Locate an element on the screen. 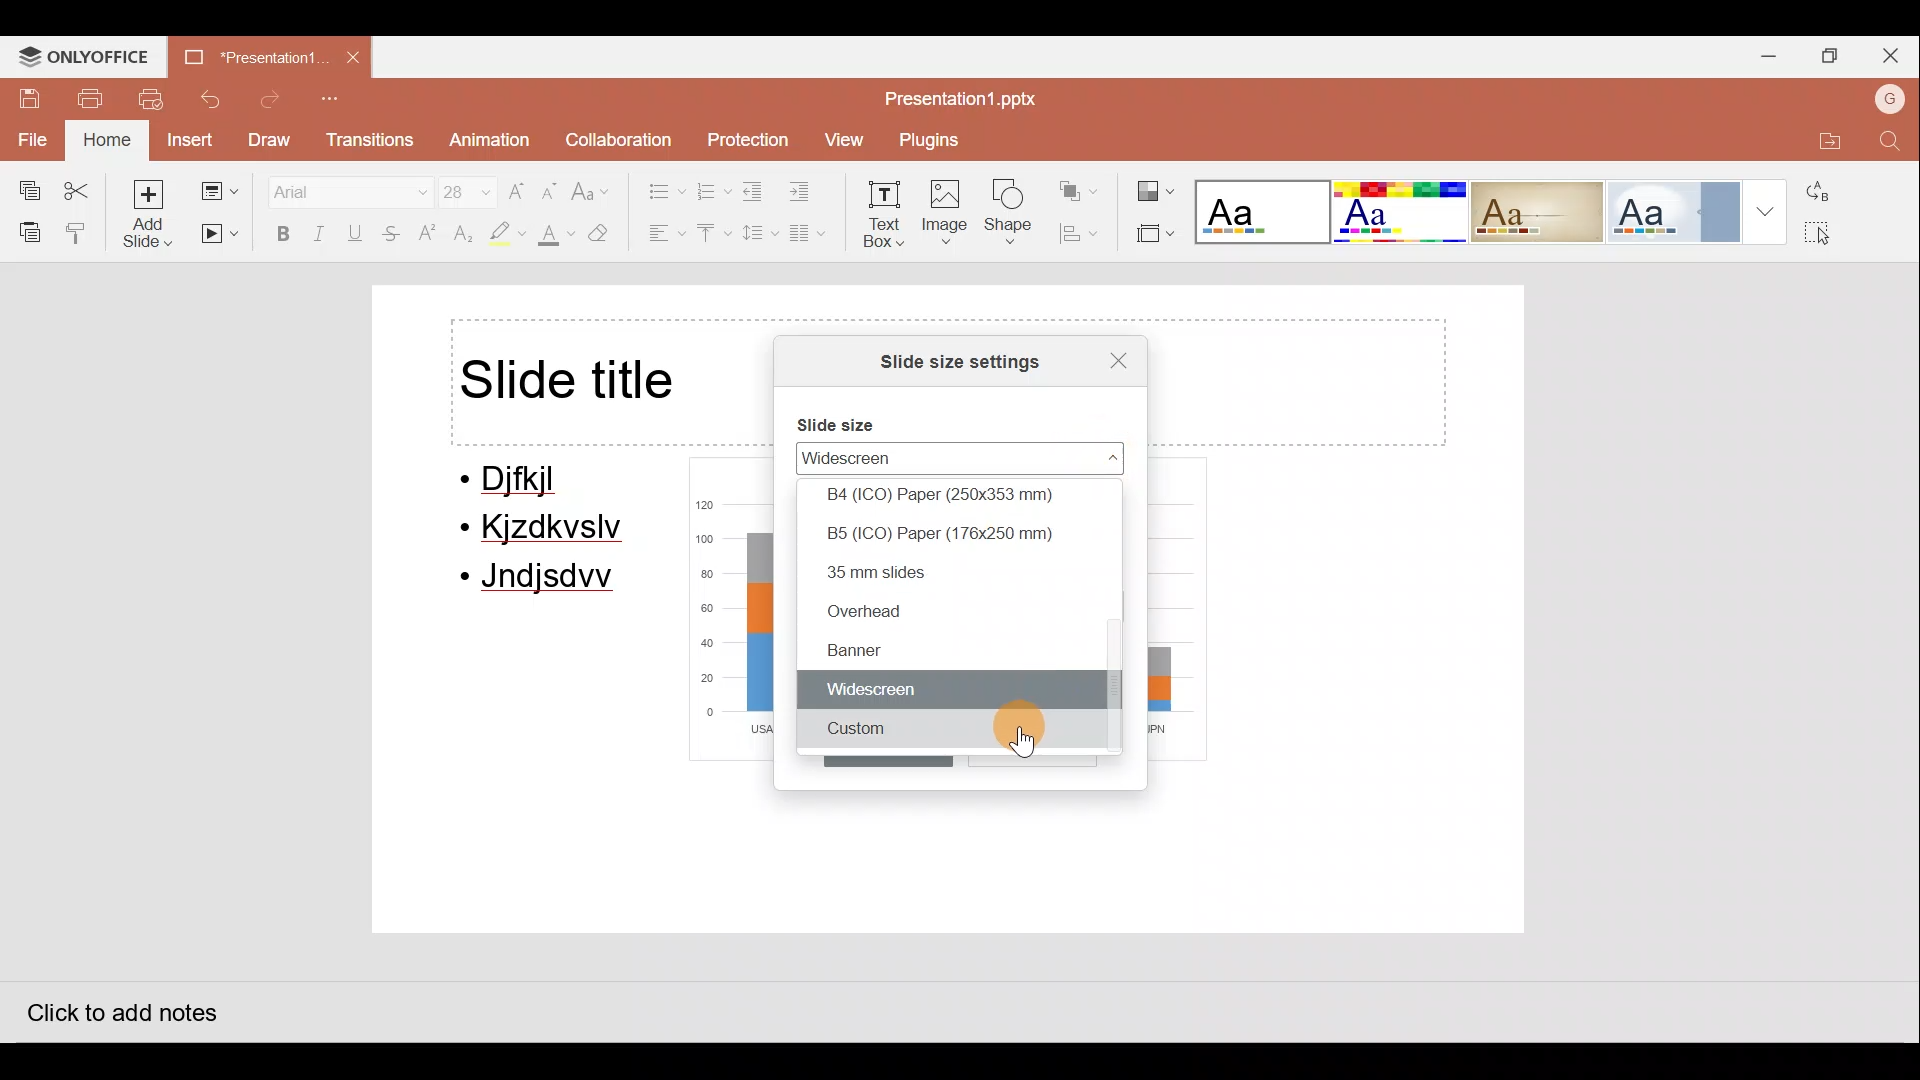 The width and height of the screenshot is (1920, 1080). Clear style is located at coordinates (610, 233).